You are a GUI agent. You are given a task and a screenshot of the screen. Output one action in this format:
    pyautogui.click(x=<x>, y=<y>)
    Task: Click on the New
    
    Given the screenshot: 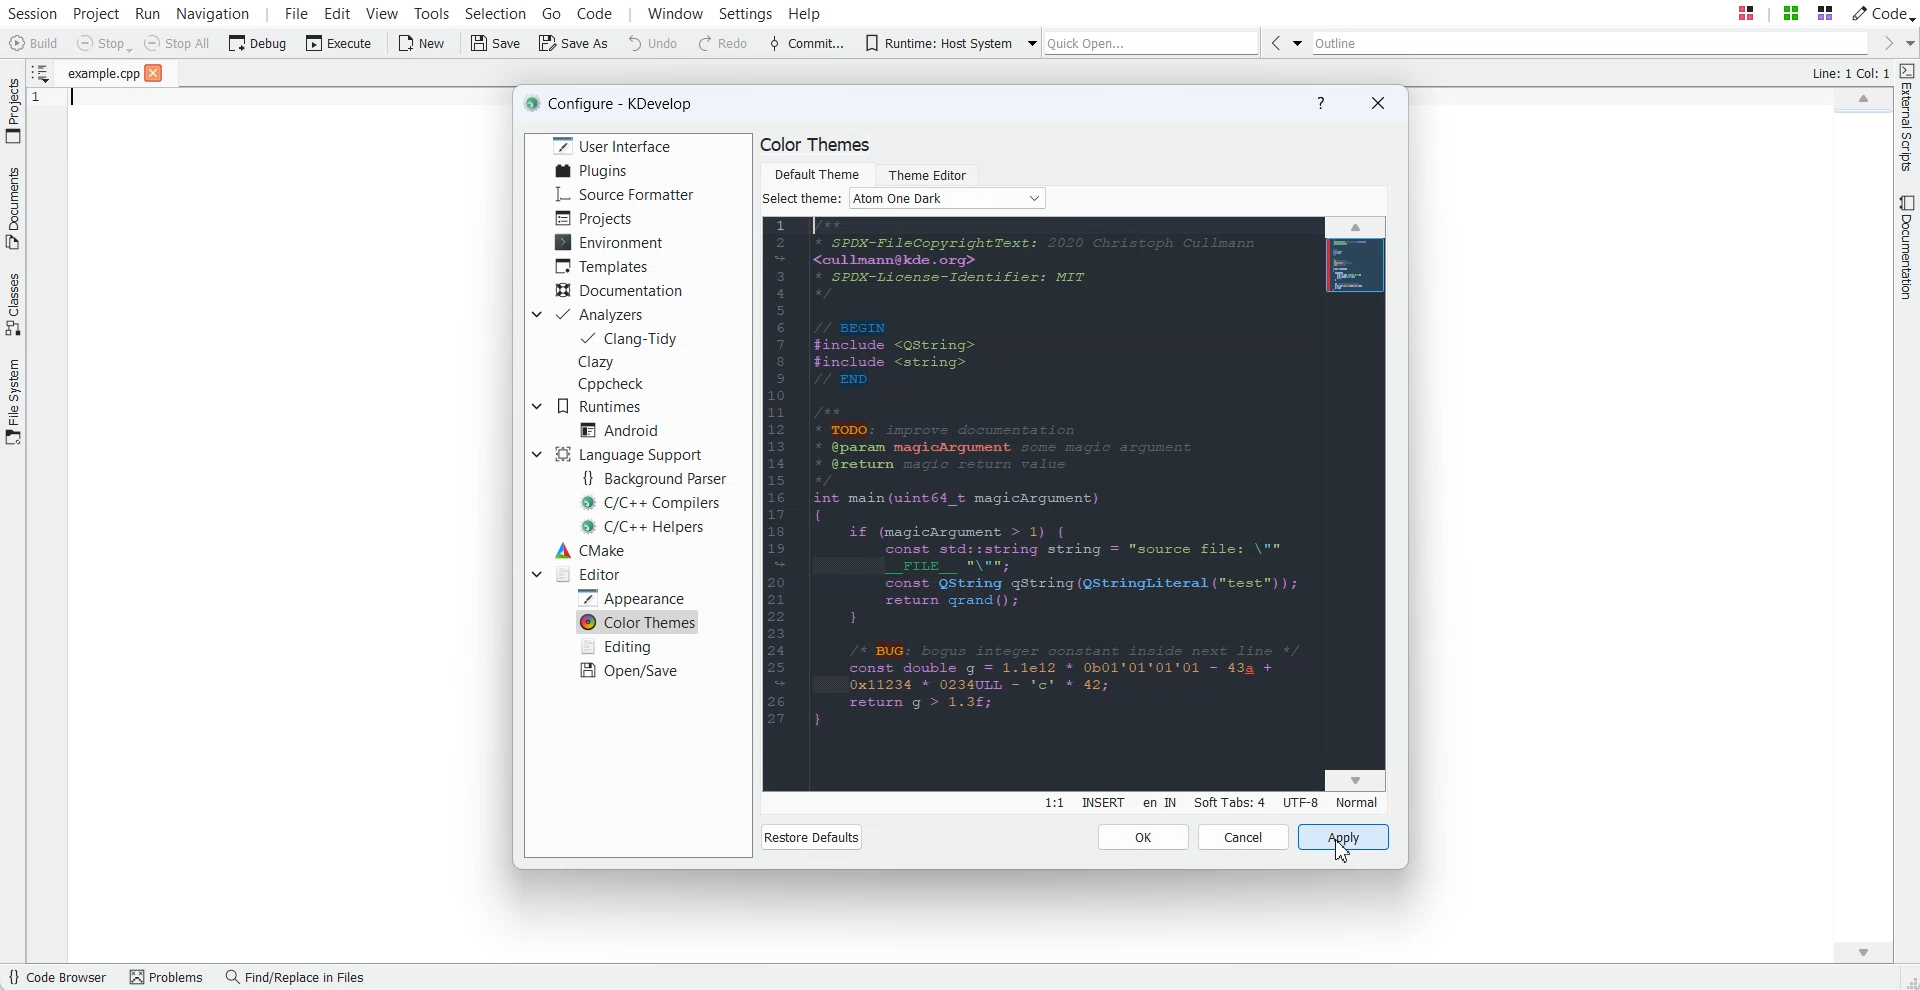 What is the action you would take?
    pyautogui.click(x=424, y=44)
    